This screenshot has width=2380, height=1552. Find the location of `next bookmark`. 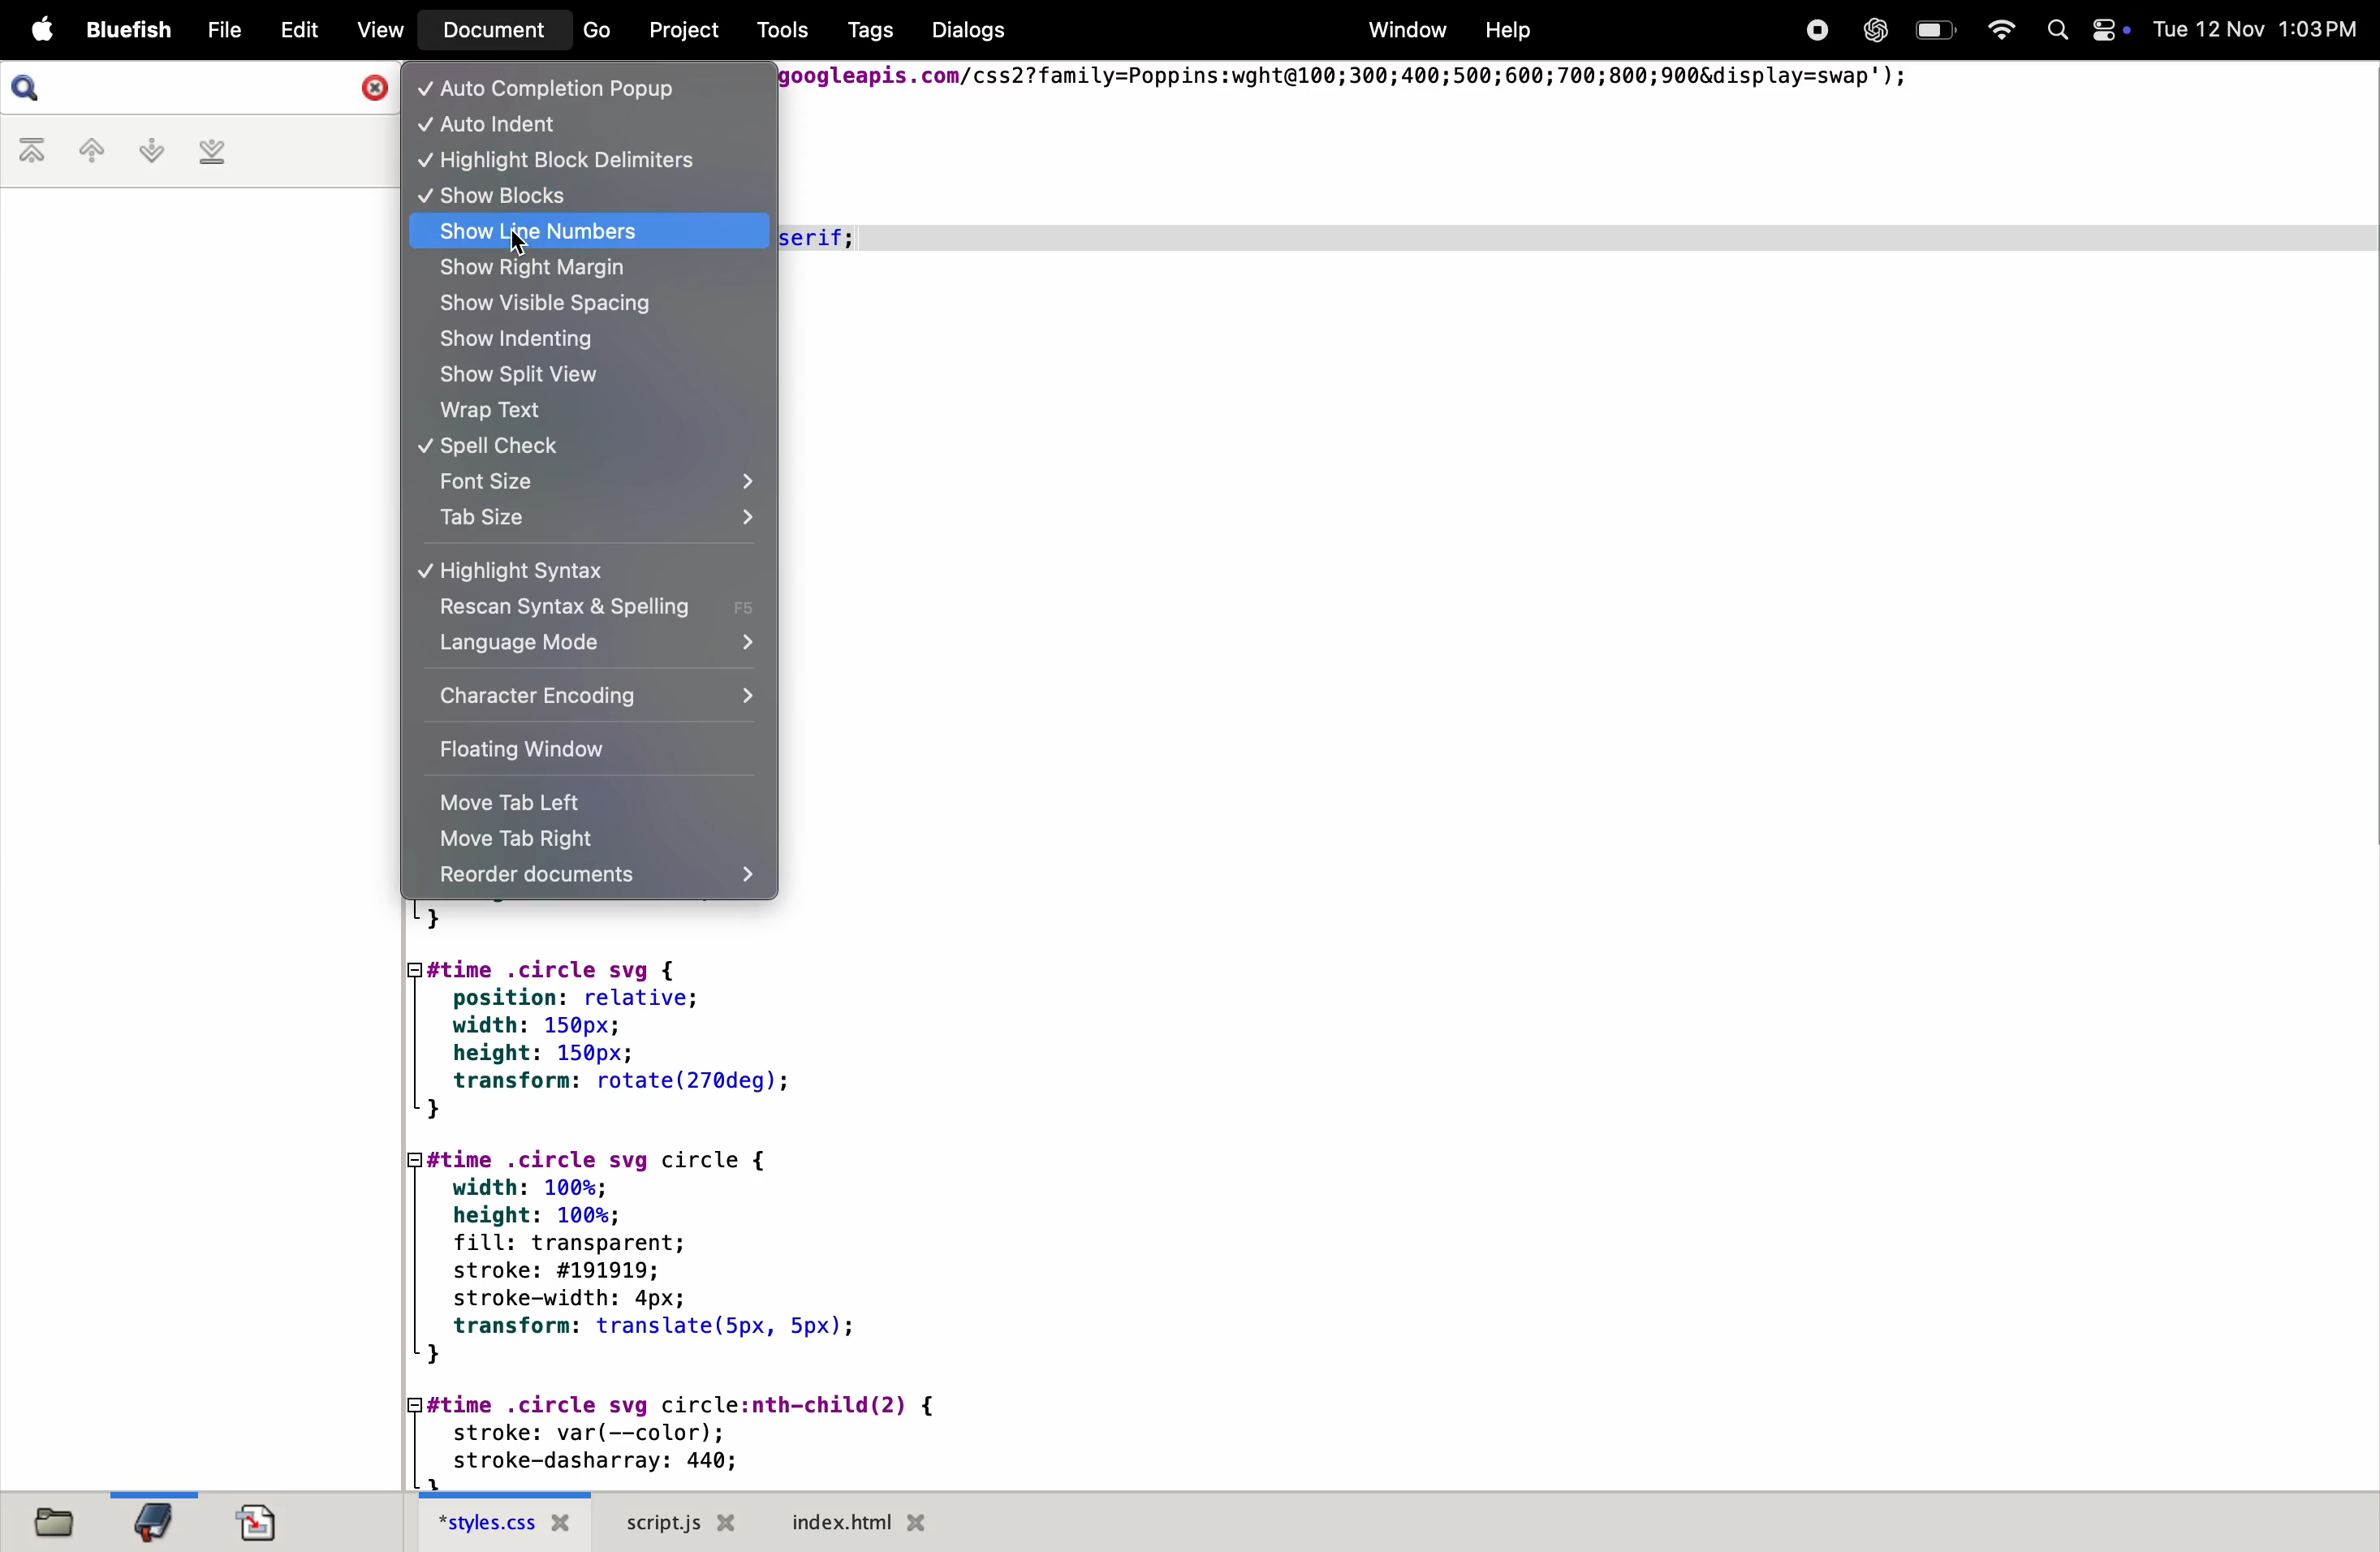

next bookmark is located at coordinates (151, 149).